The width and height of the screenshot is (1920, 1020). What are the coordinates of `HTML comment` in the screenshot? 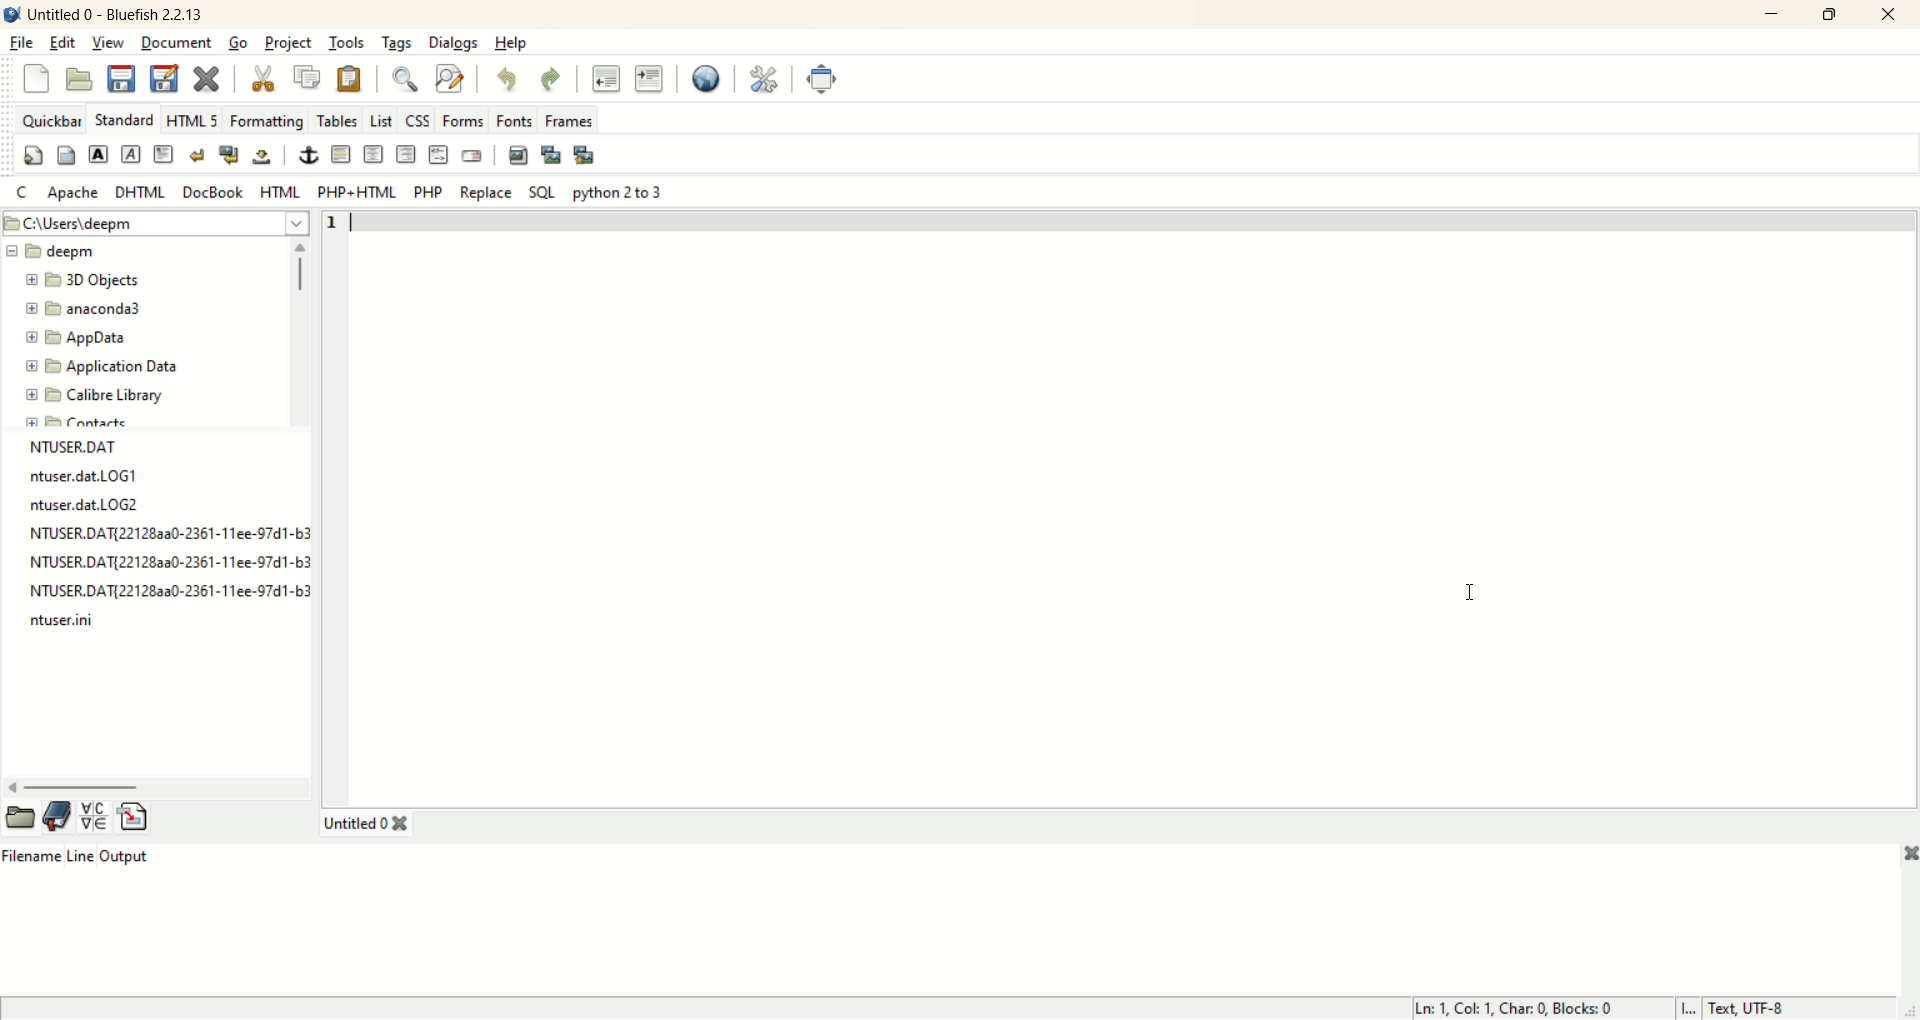 It's located at (438, 155).